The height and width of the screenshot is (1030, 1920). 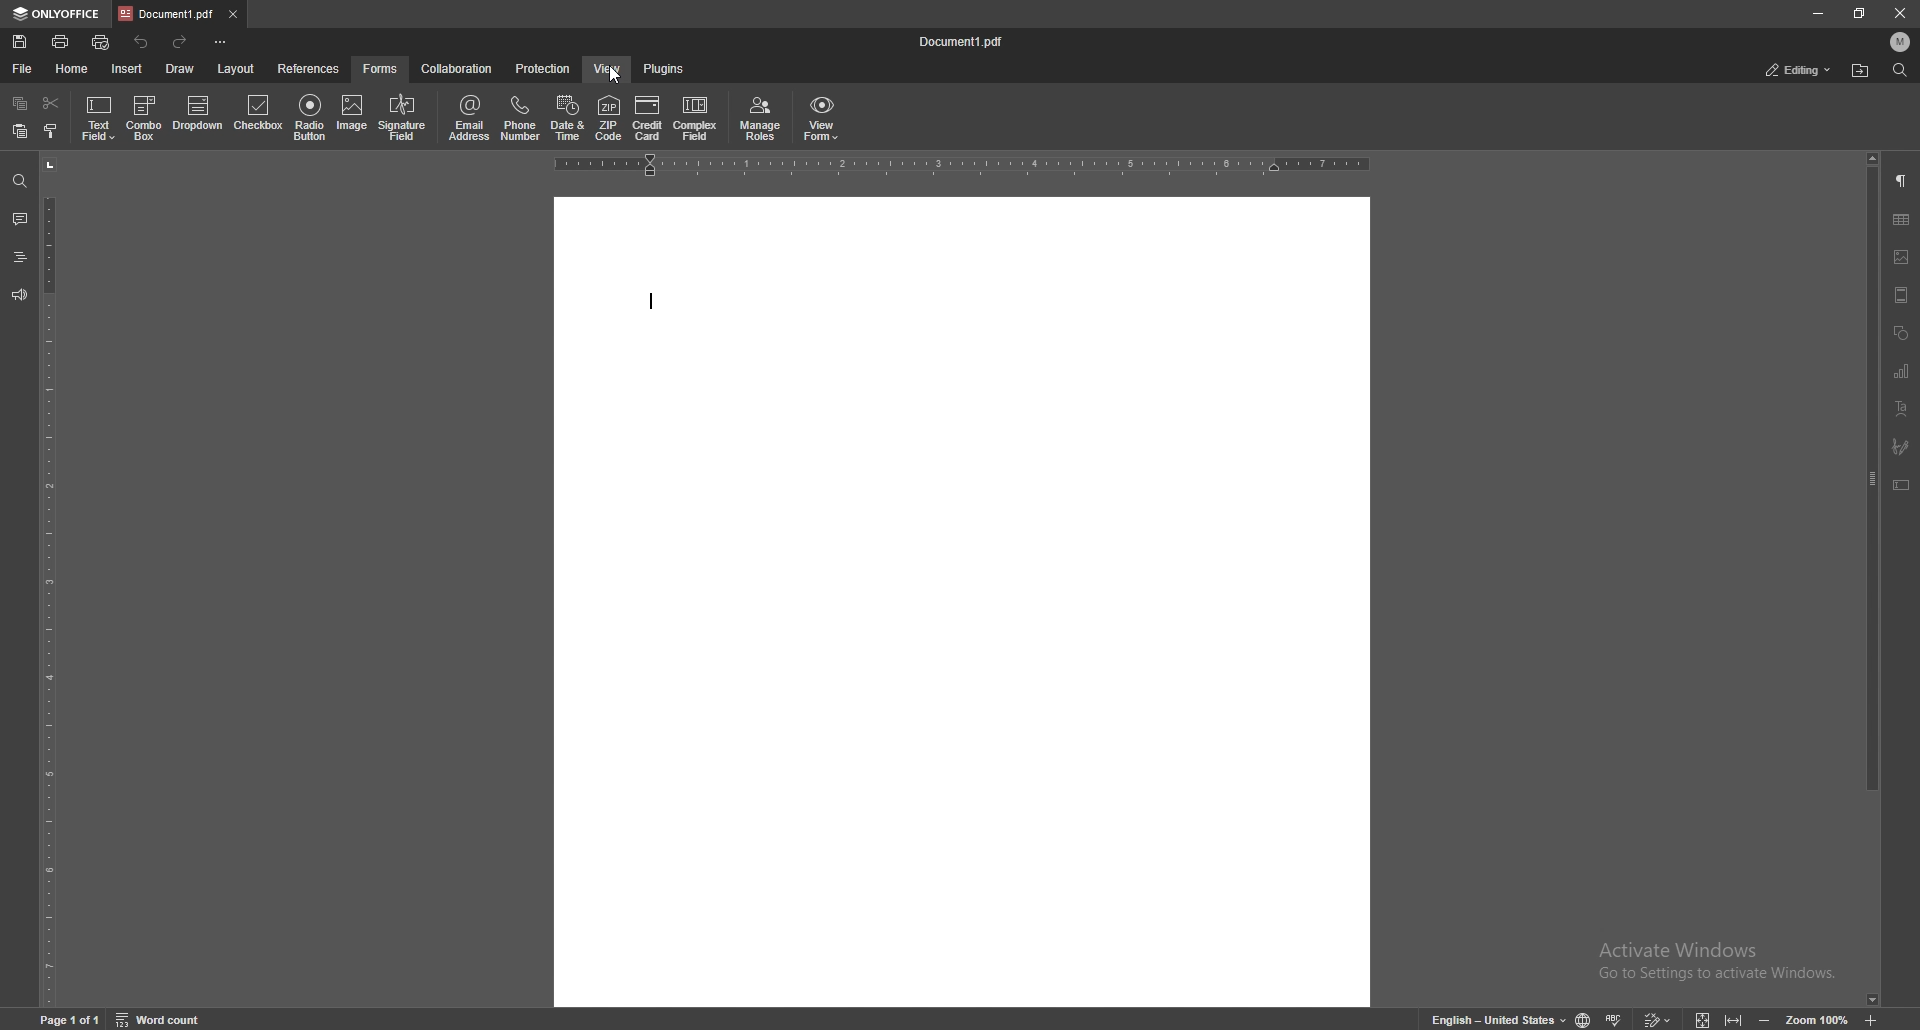 What do you see at coordinates (1765, 1020) in the screenshot?
I see `zoom out` at bounding box center [1765, 1020].